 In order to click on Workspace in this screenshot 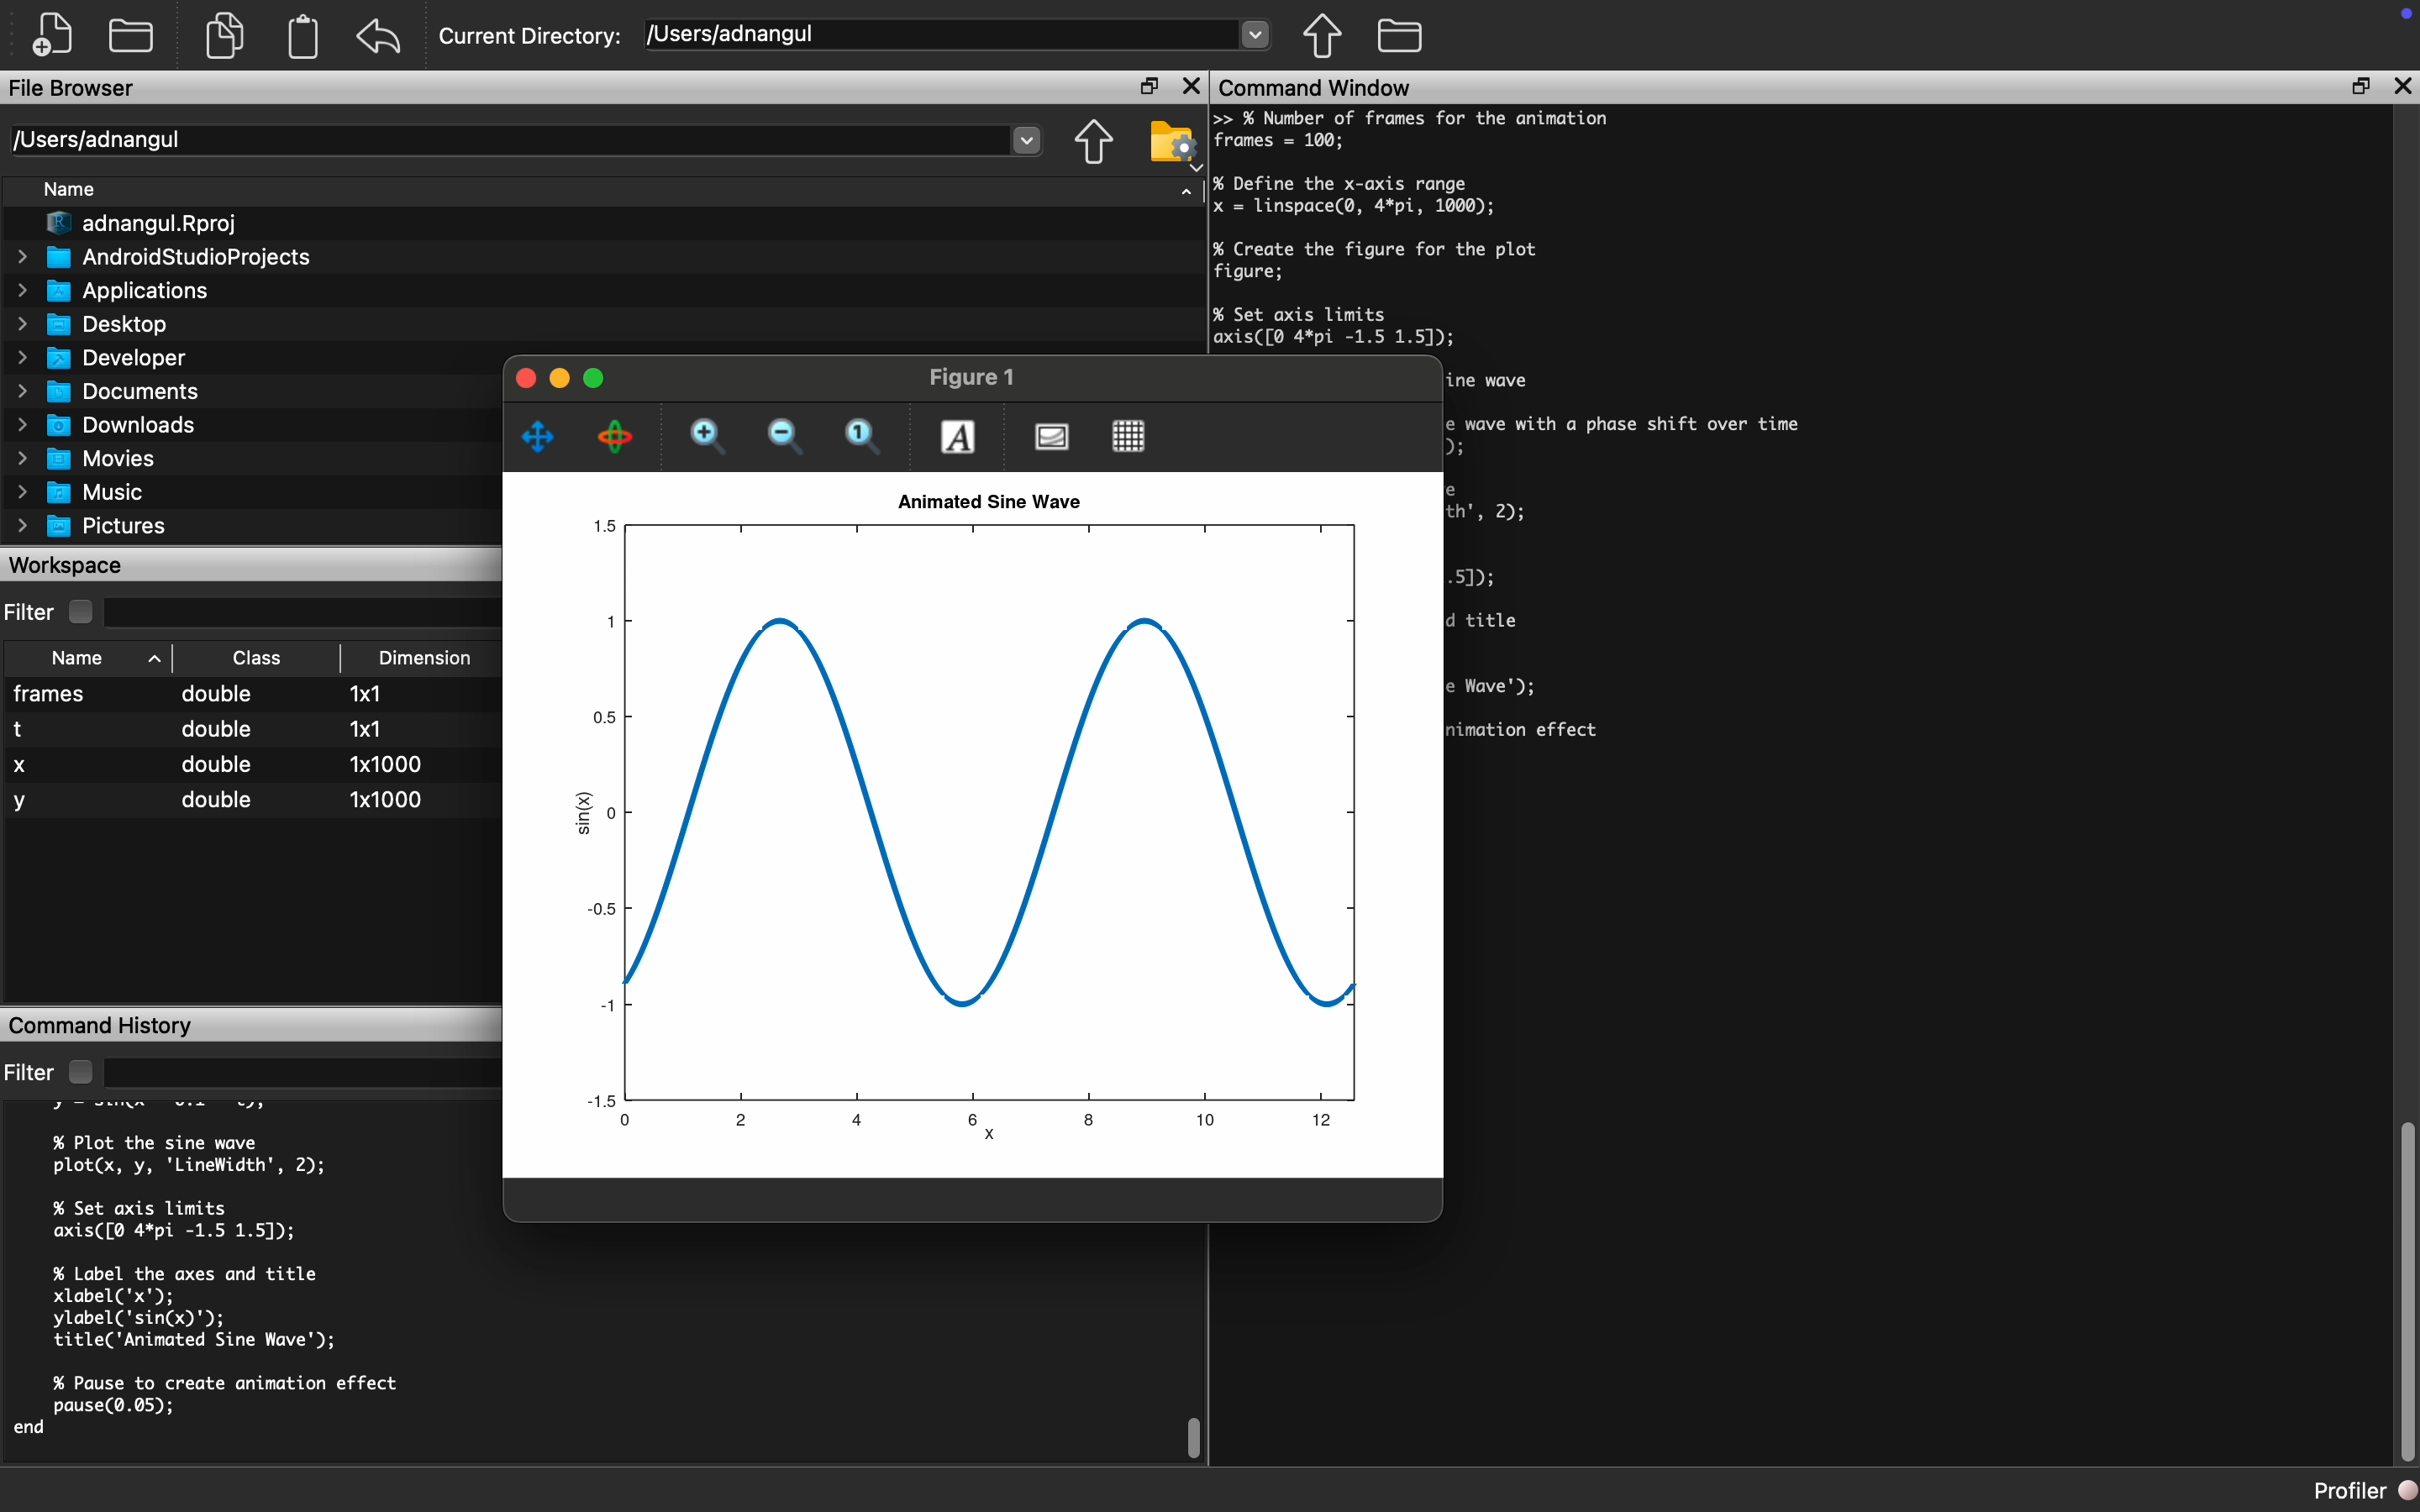, I will do `click(69, 566)`.